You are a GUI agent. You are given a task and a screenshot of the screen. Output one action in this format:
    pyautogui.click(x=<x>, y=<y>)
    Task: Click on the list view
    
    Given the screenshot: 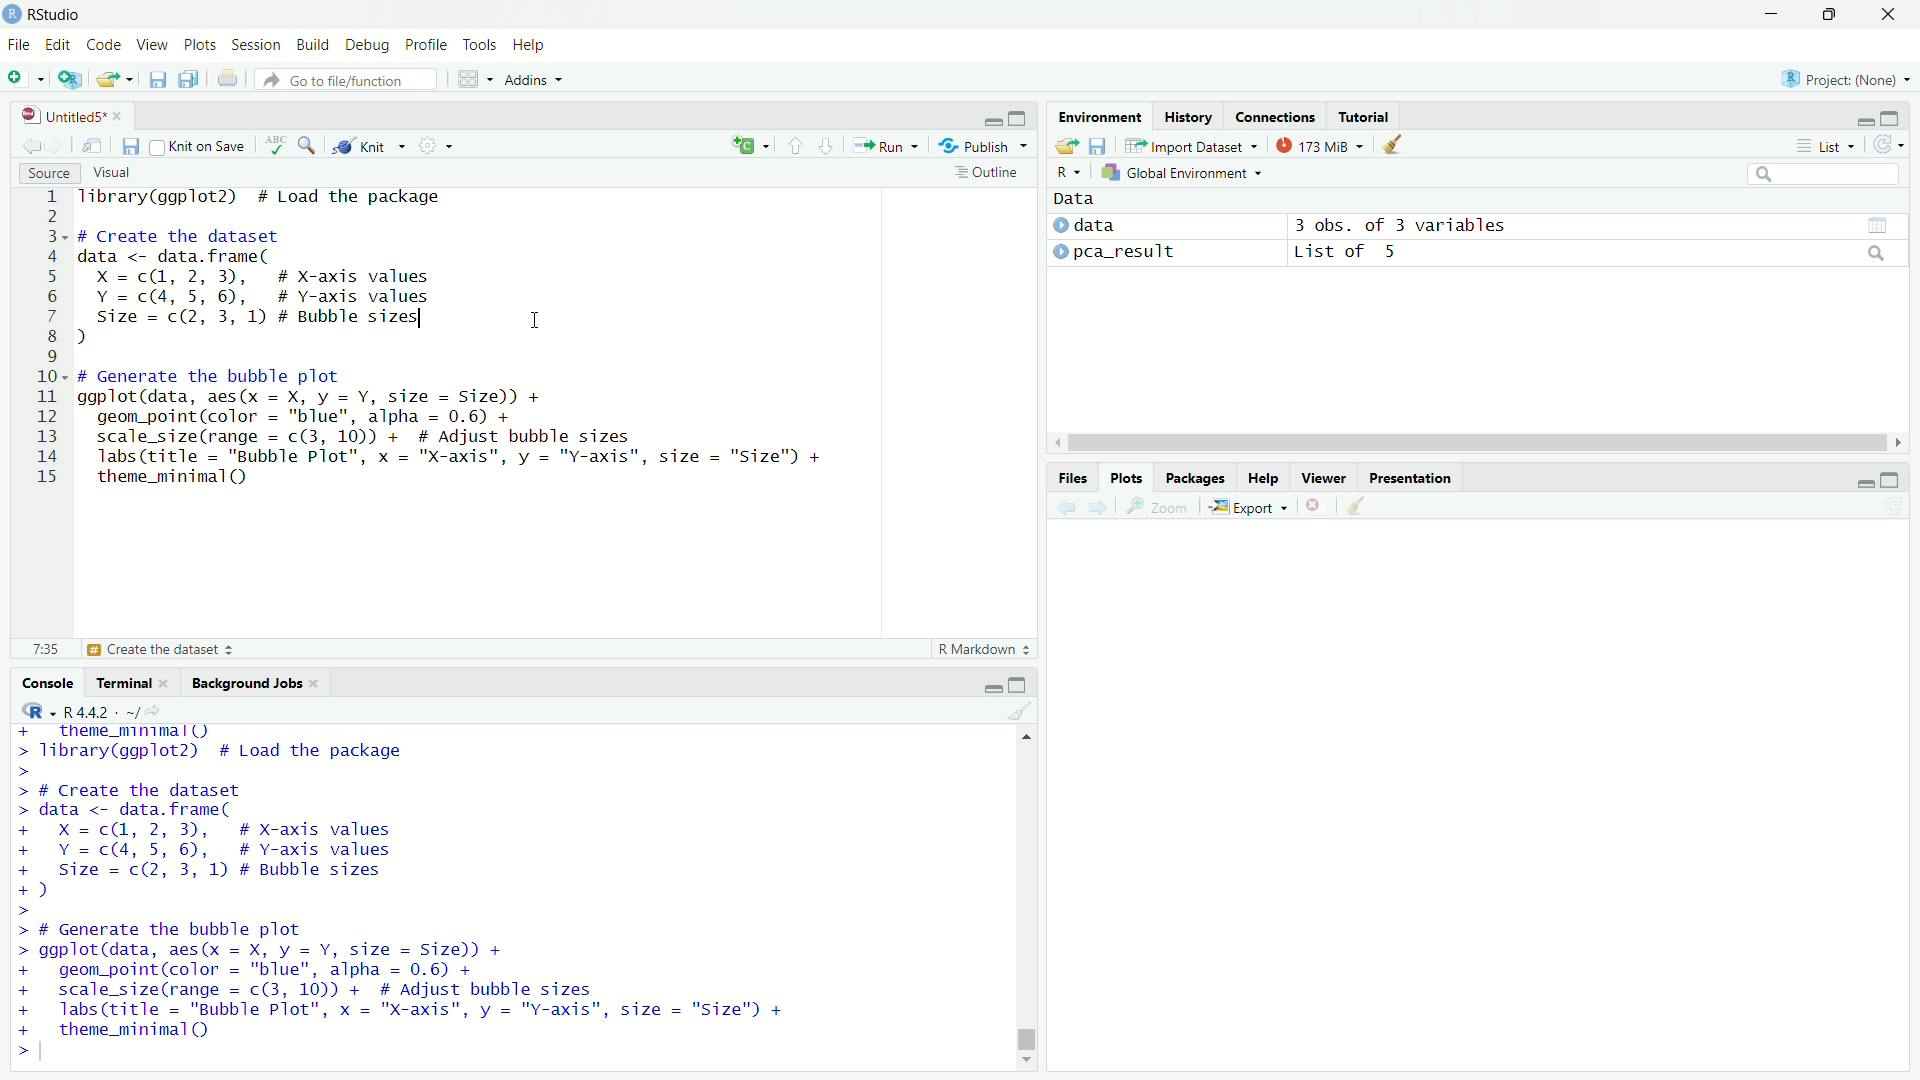 What is the action you would take?
    pyautogui.click(x=1826, y=145)
    